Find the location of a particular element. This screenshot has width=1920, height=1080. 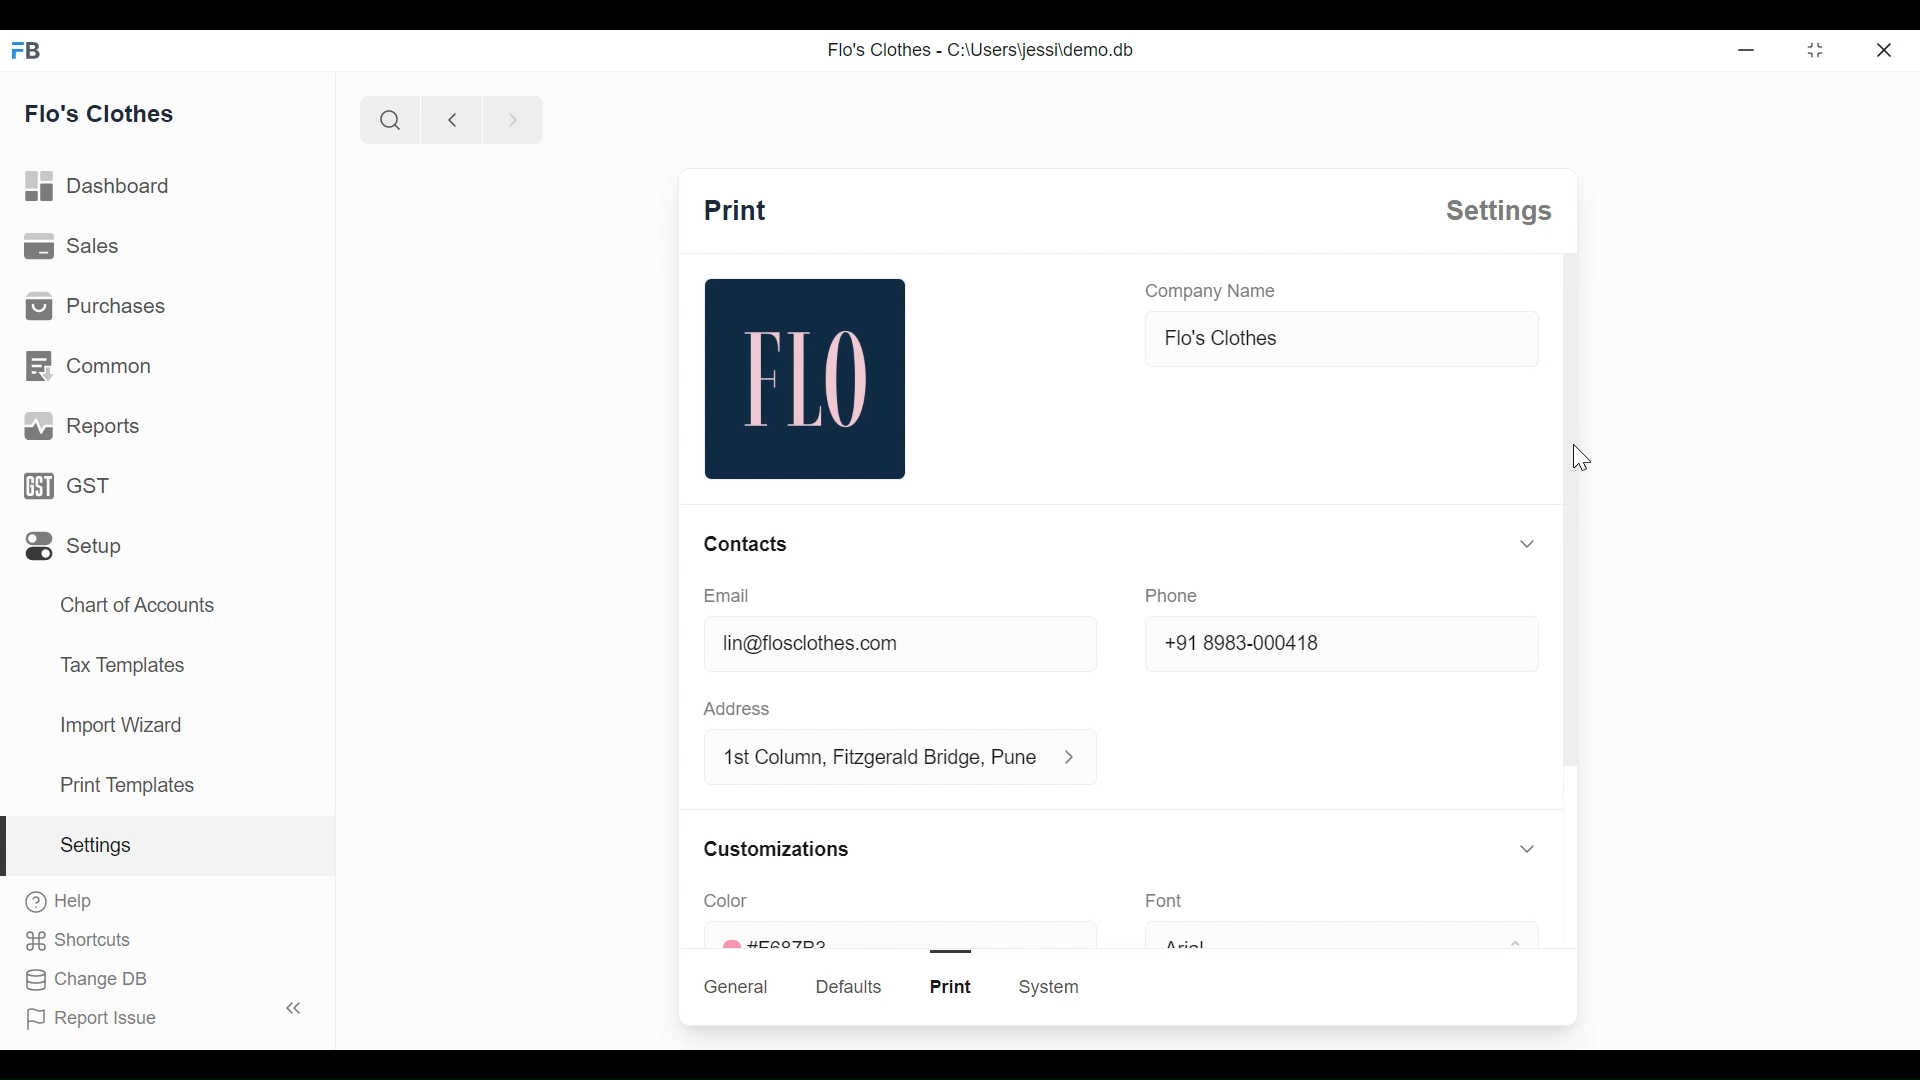

Minimize is located at coordinates (1743, 49).